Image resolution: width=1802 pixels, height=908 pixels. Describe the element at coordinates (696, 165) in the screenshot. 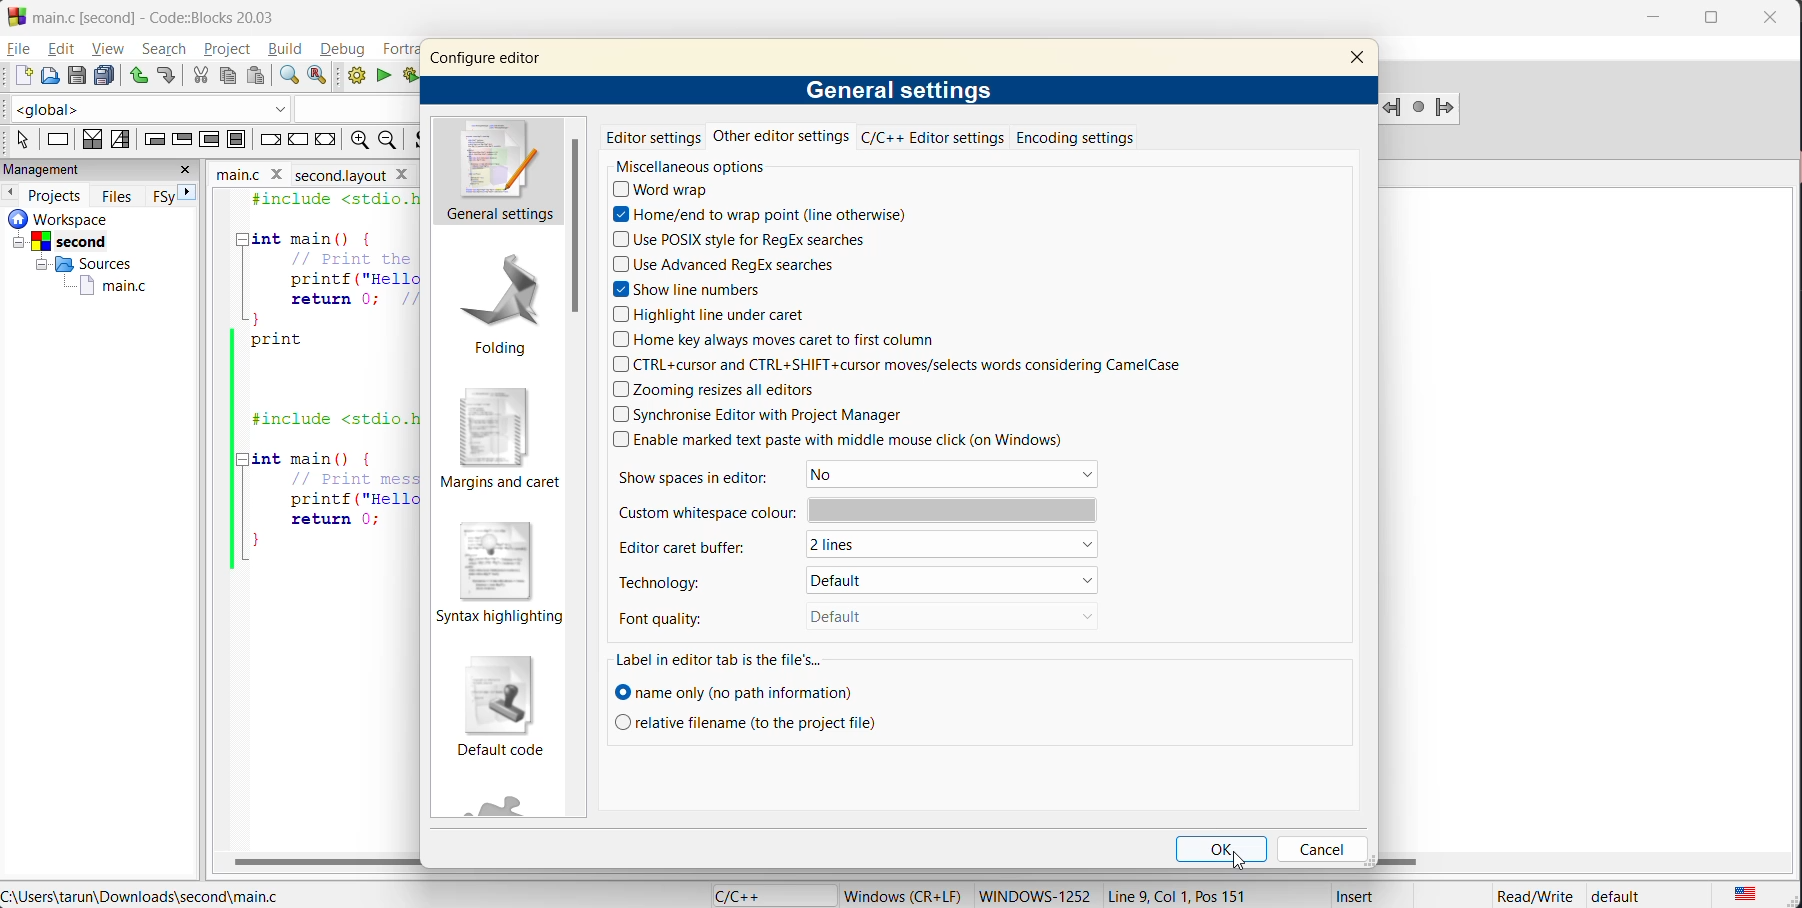

I see `miscellaneous options` at that location.